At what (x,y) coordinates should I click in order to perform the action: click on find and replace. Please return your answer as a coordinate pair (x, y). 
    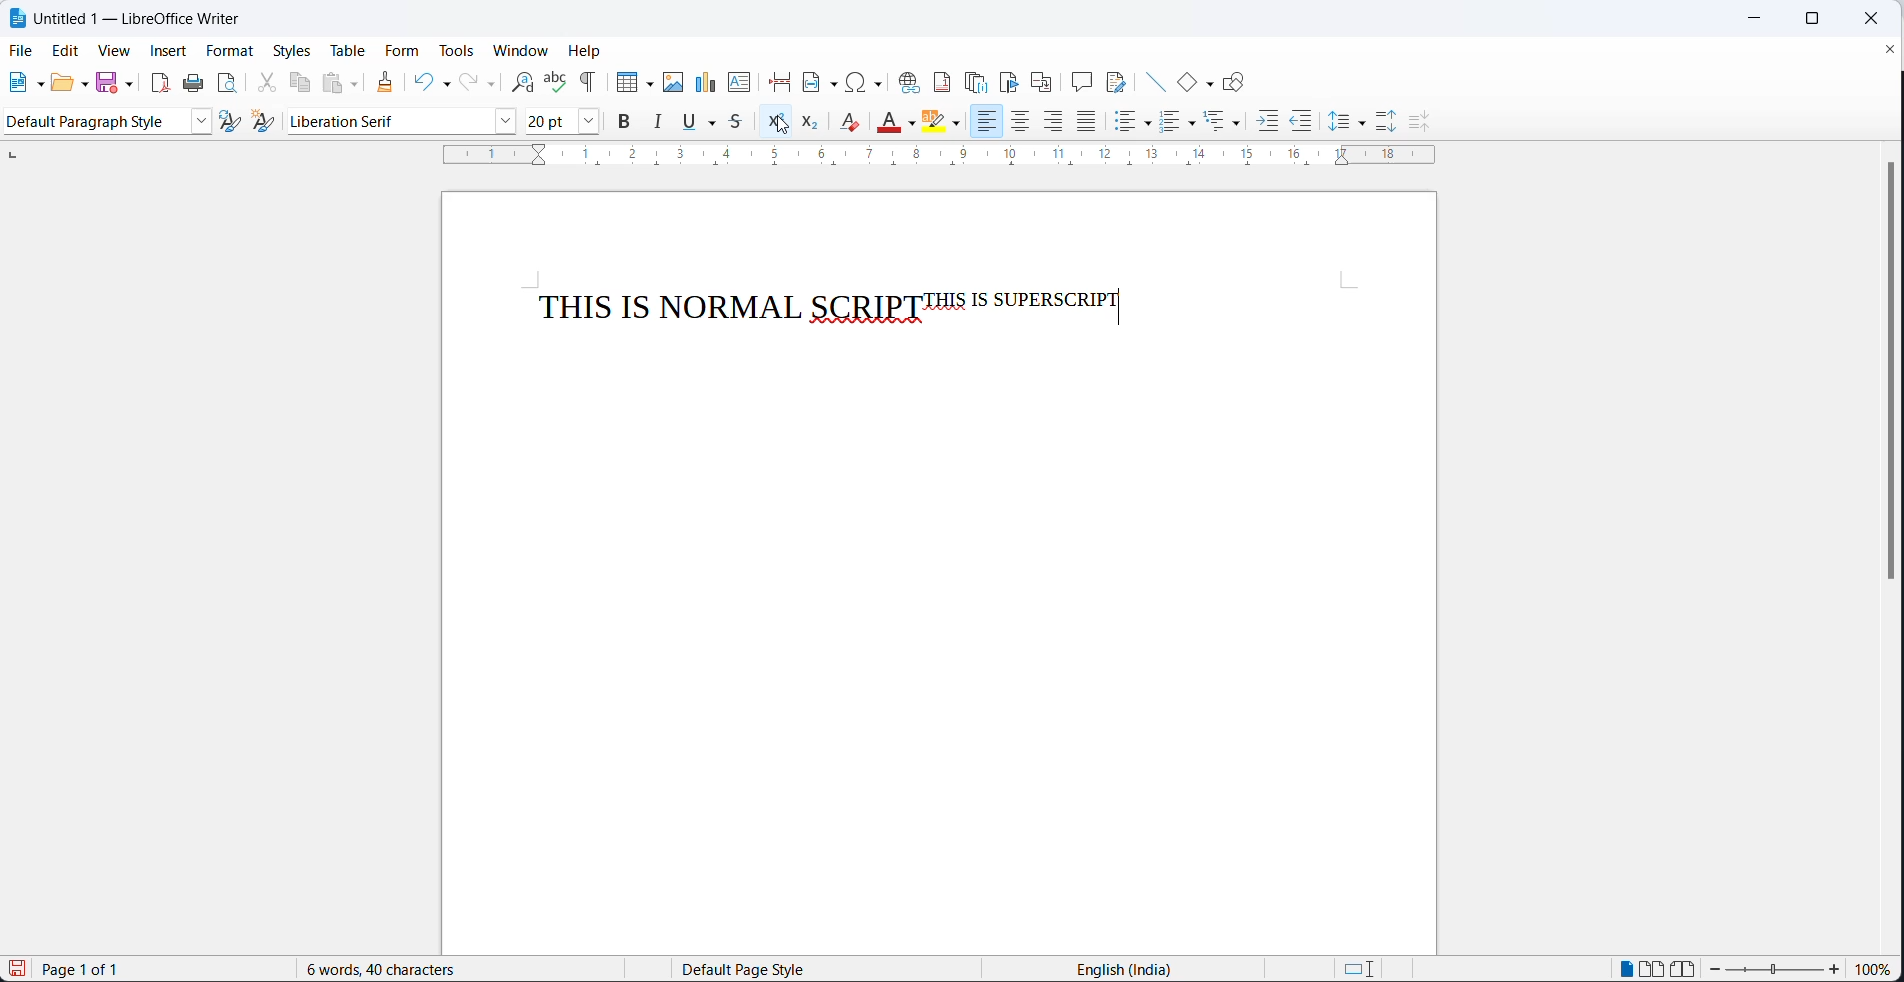
    Looking at the image, I should click on (518, 81).